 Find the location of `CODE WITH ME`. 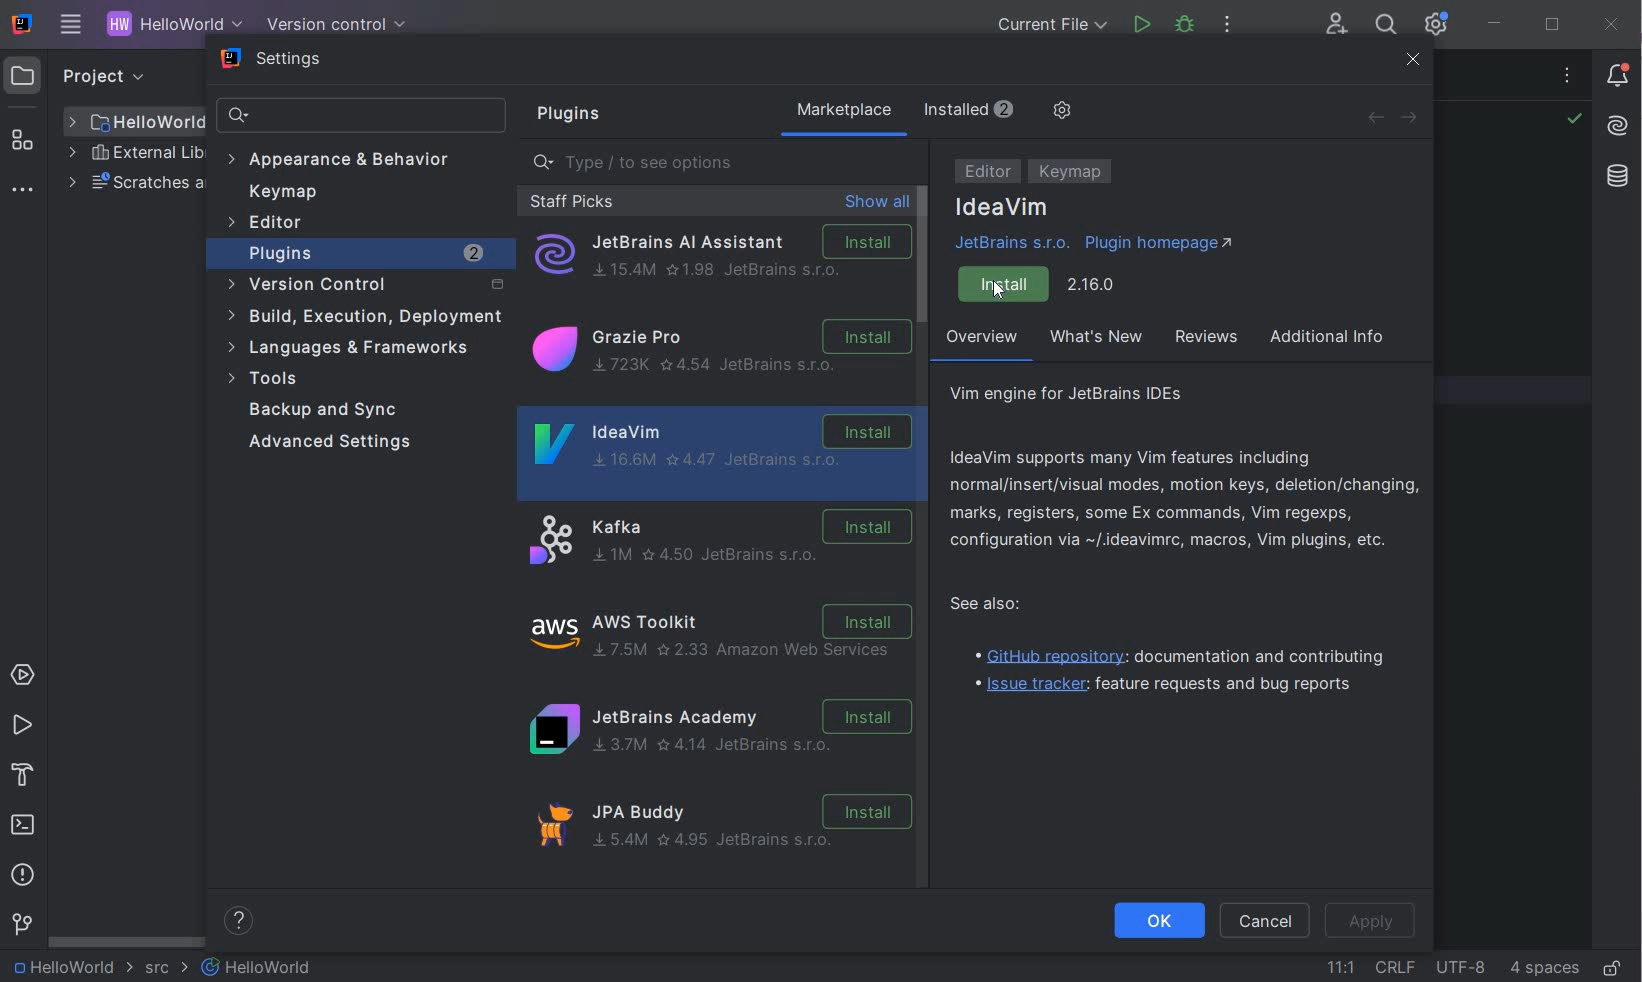

CODE WITH ME is located at coordinates (1338, 24).